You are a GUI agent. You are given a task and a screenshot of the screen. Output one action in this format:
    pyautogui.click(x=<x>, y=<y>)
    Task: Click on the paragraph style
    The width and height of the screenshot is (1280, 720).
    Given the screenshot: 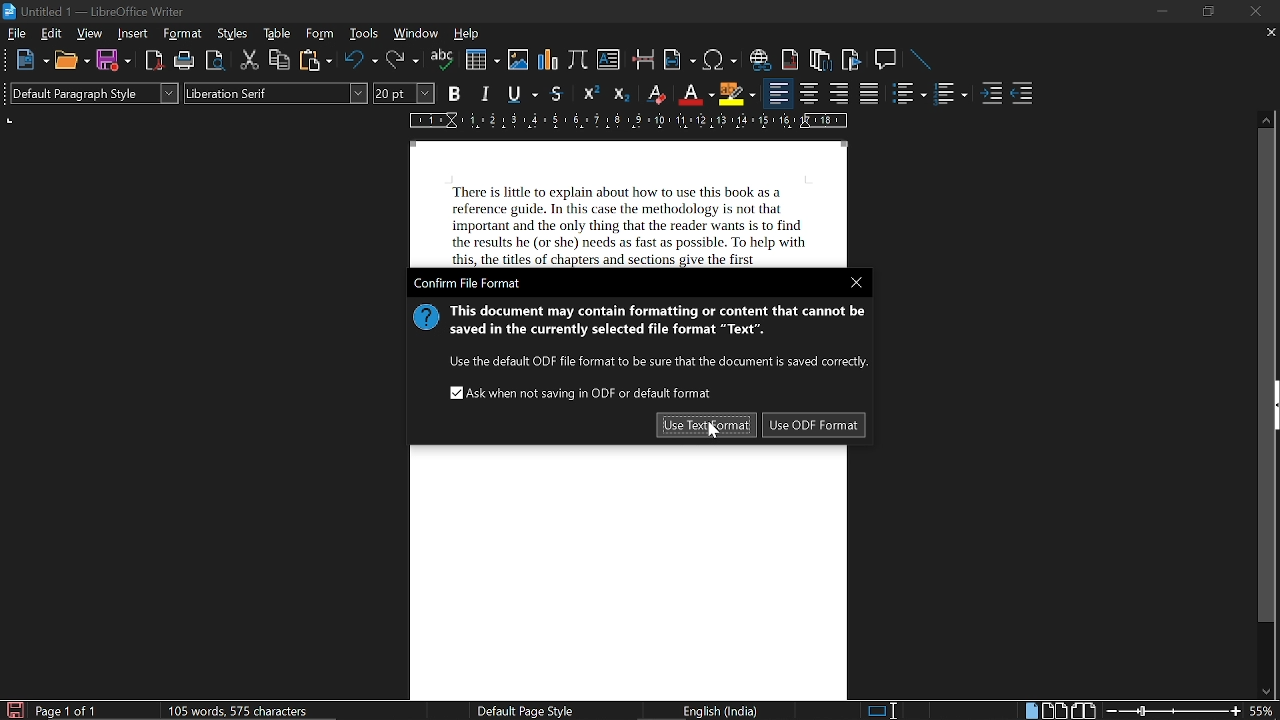 What is the action you would take?
    pyautogui.click(x=94, y=93)
    